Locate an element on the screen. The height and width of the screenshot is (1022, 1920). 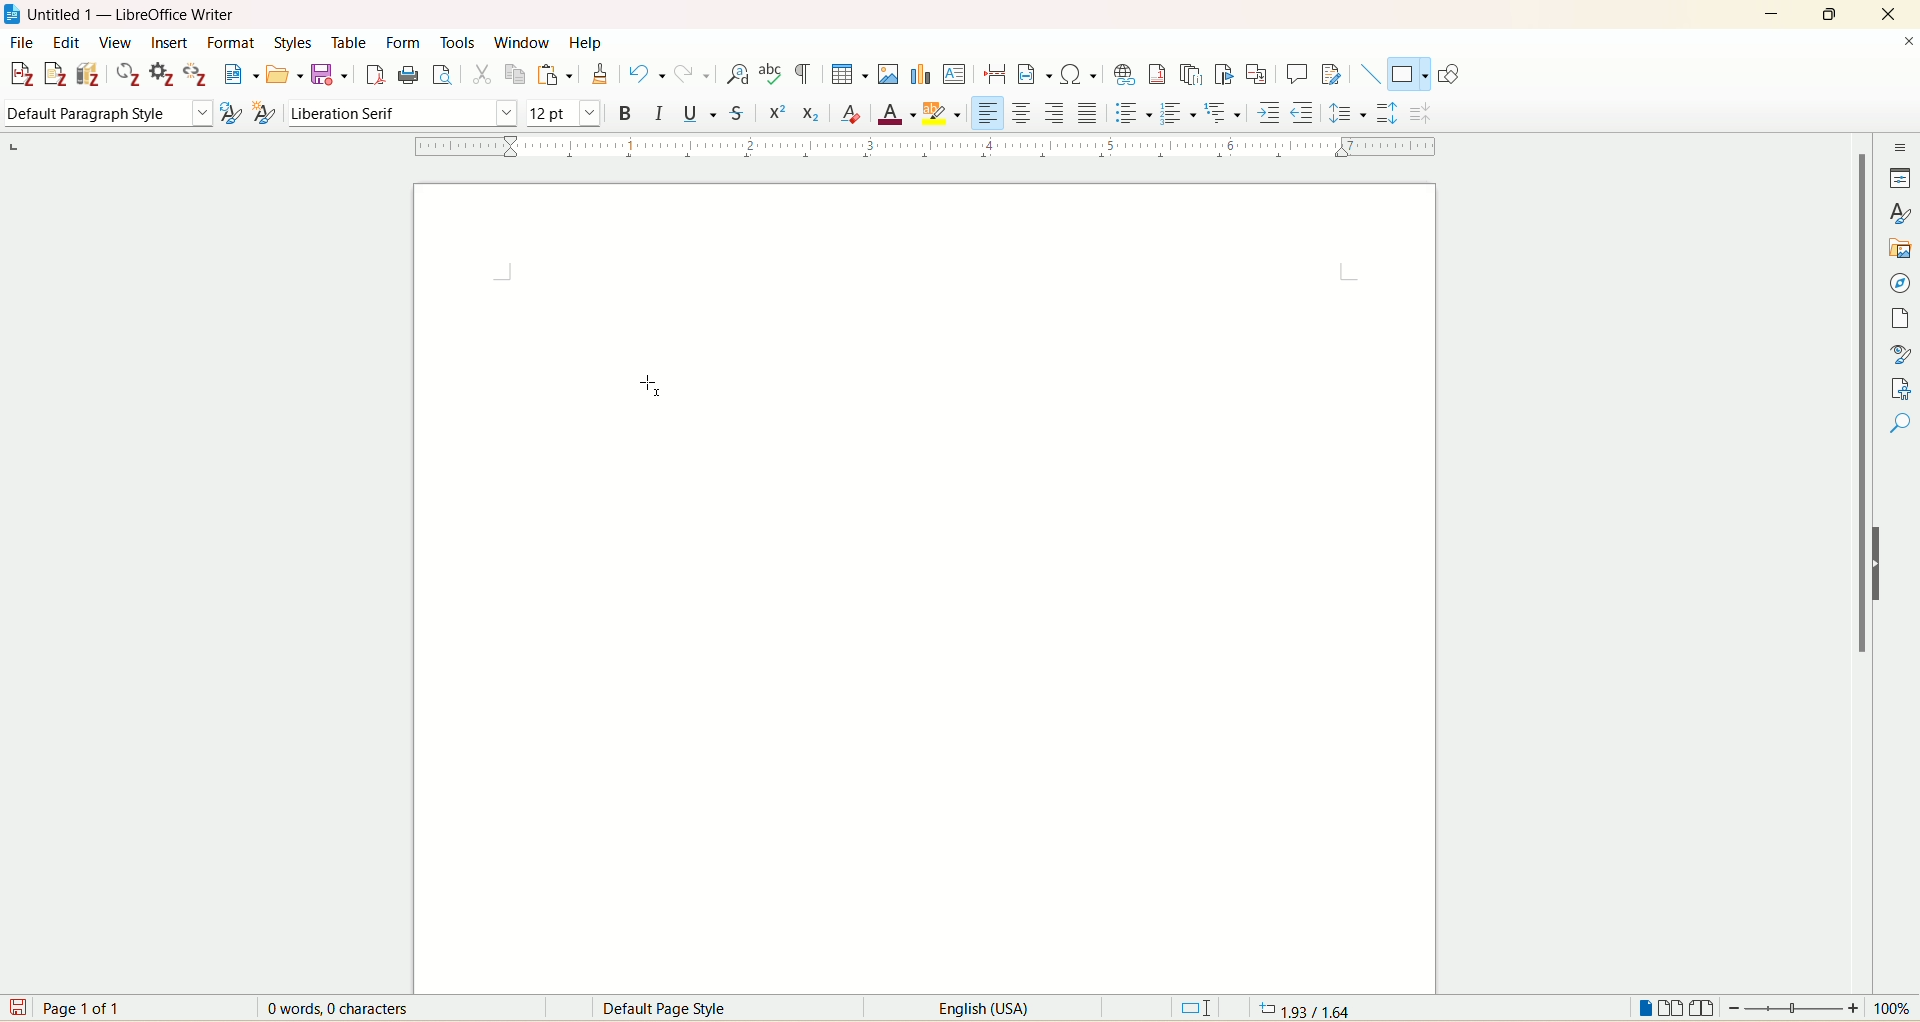
font size is located at coordinates (564, 111).